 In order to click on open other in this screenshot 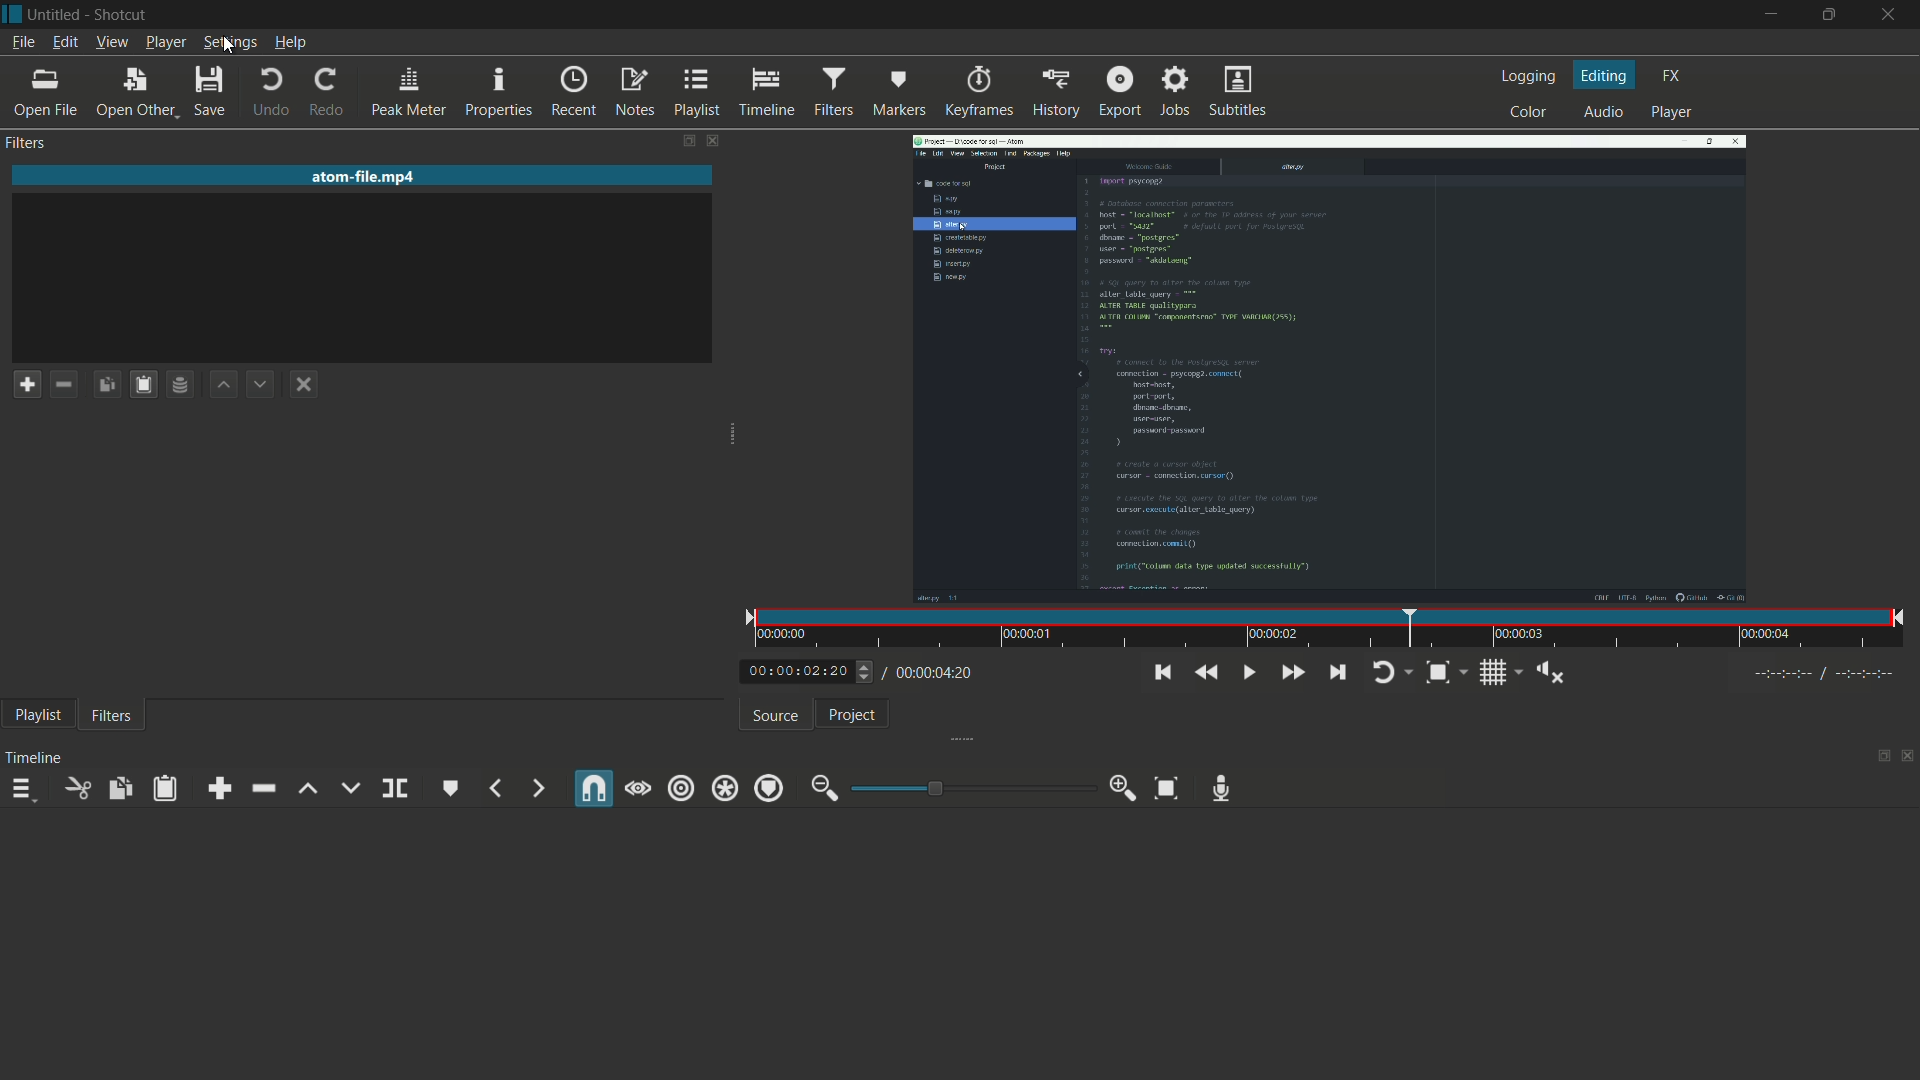, I will do `click(134, 92)`.